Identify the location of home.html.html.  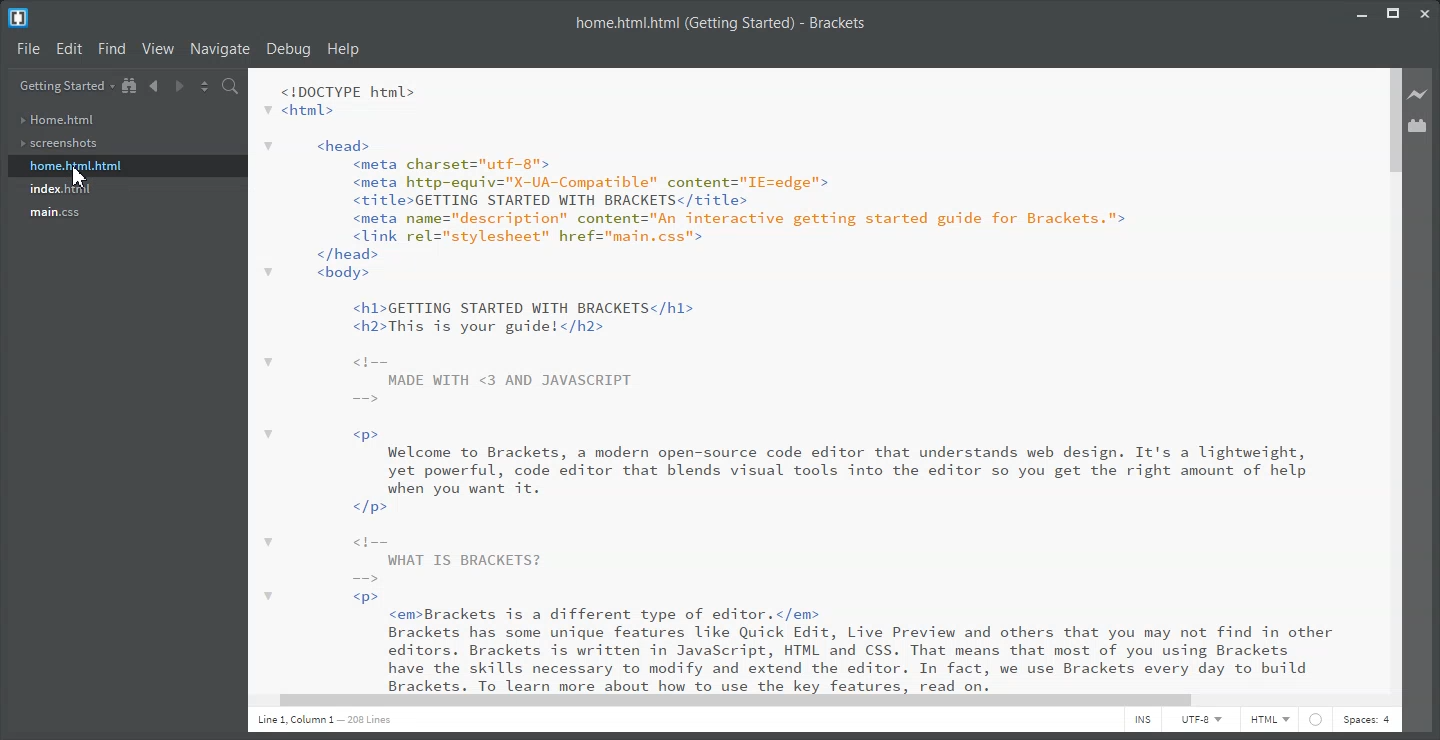
(75, 166).